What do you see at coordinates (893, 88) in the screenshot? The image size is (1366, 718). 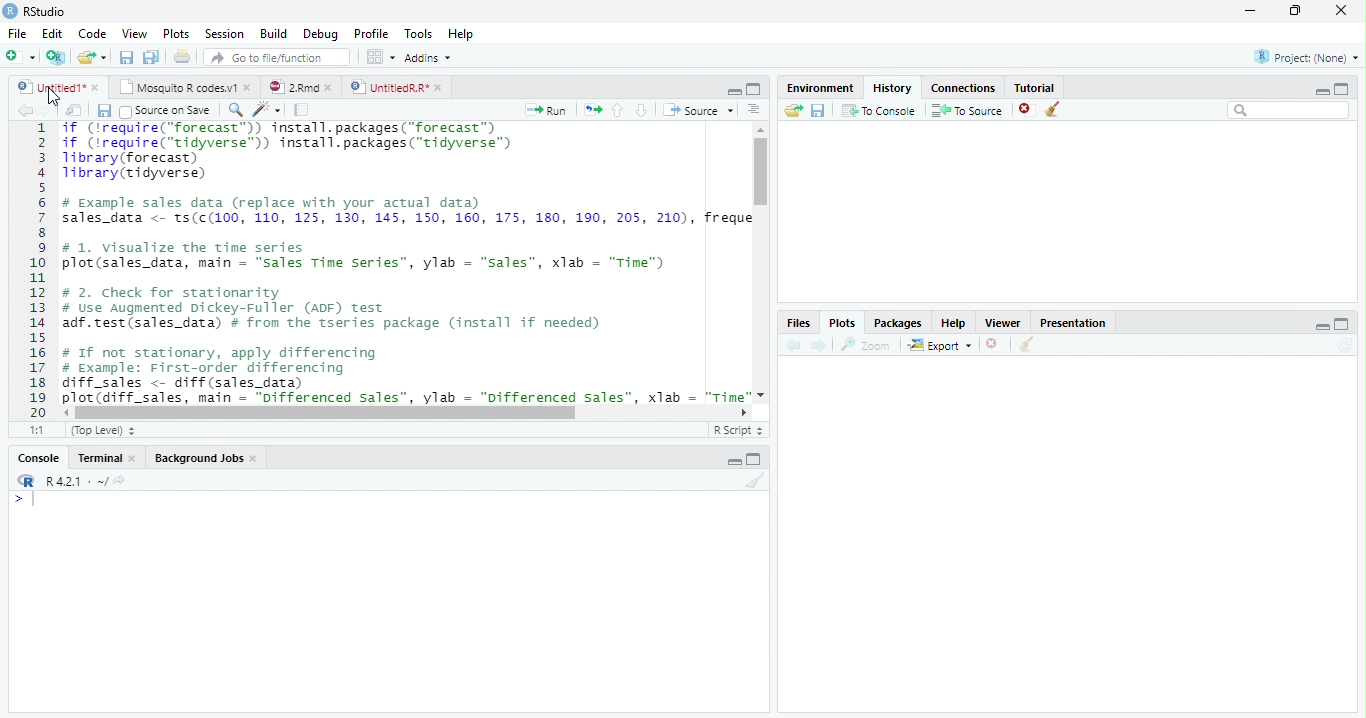 I see `History` at bounding box center [893, 88].